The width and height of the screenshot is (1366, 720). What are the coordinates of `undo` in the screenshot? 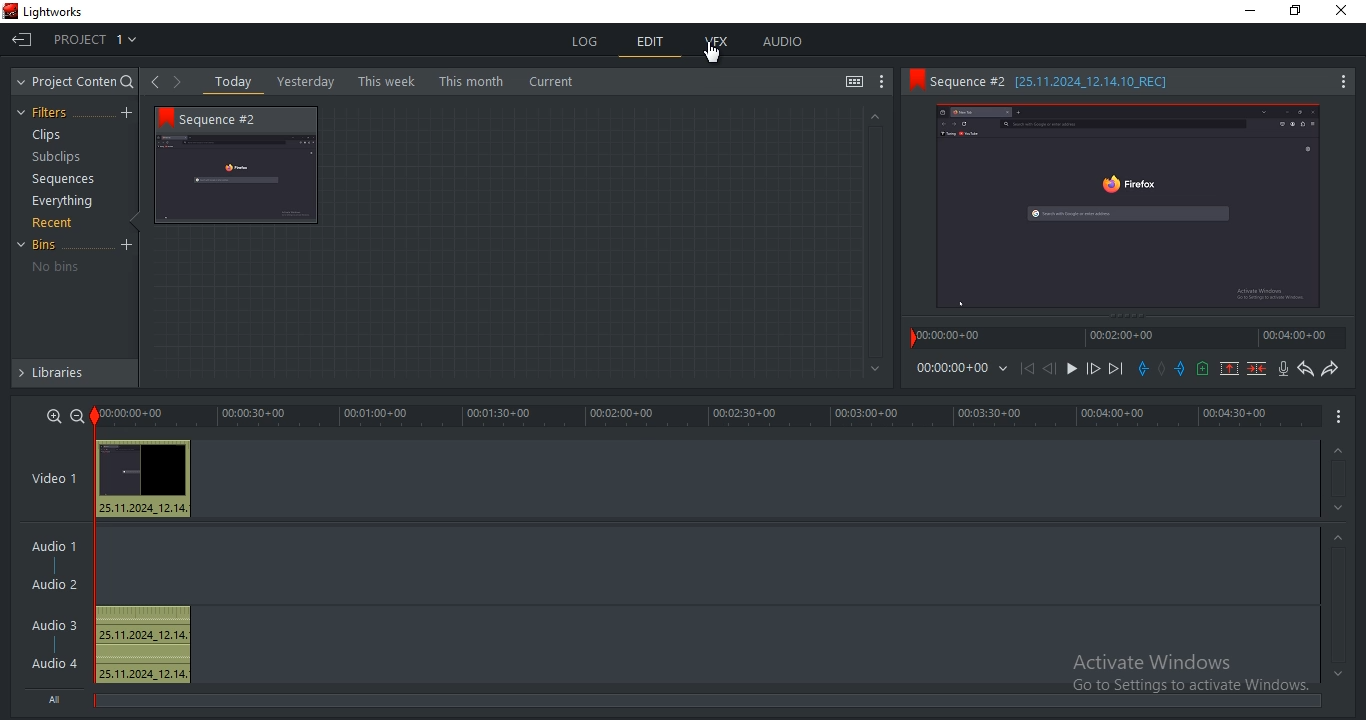 It's located at (1305, 369).